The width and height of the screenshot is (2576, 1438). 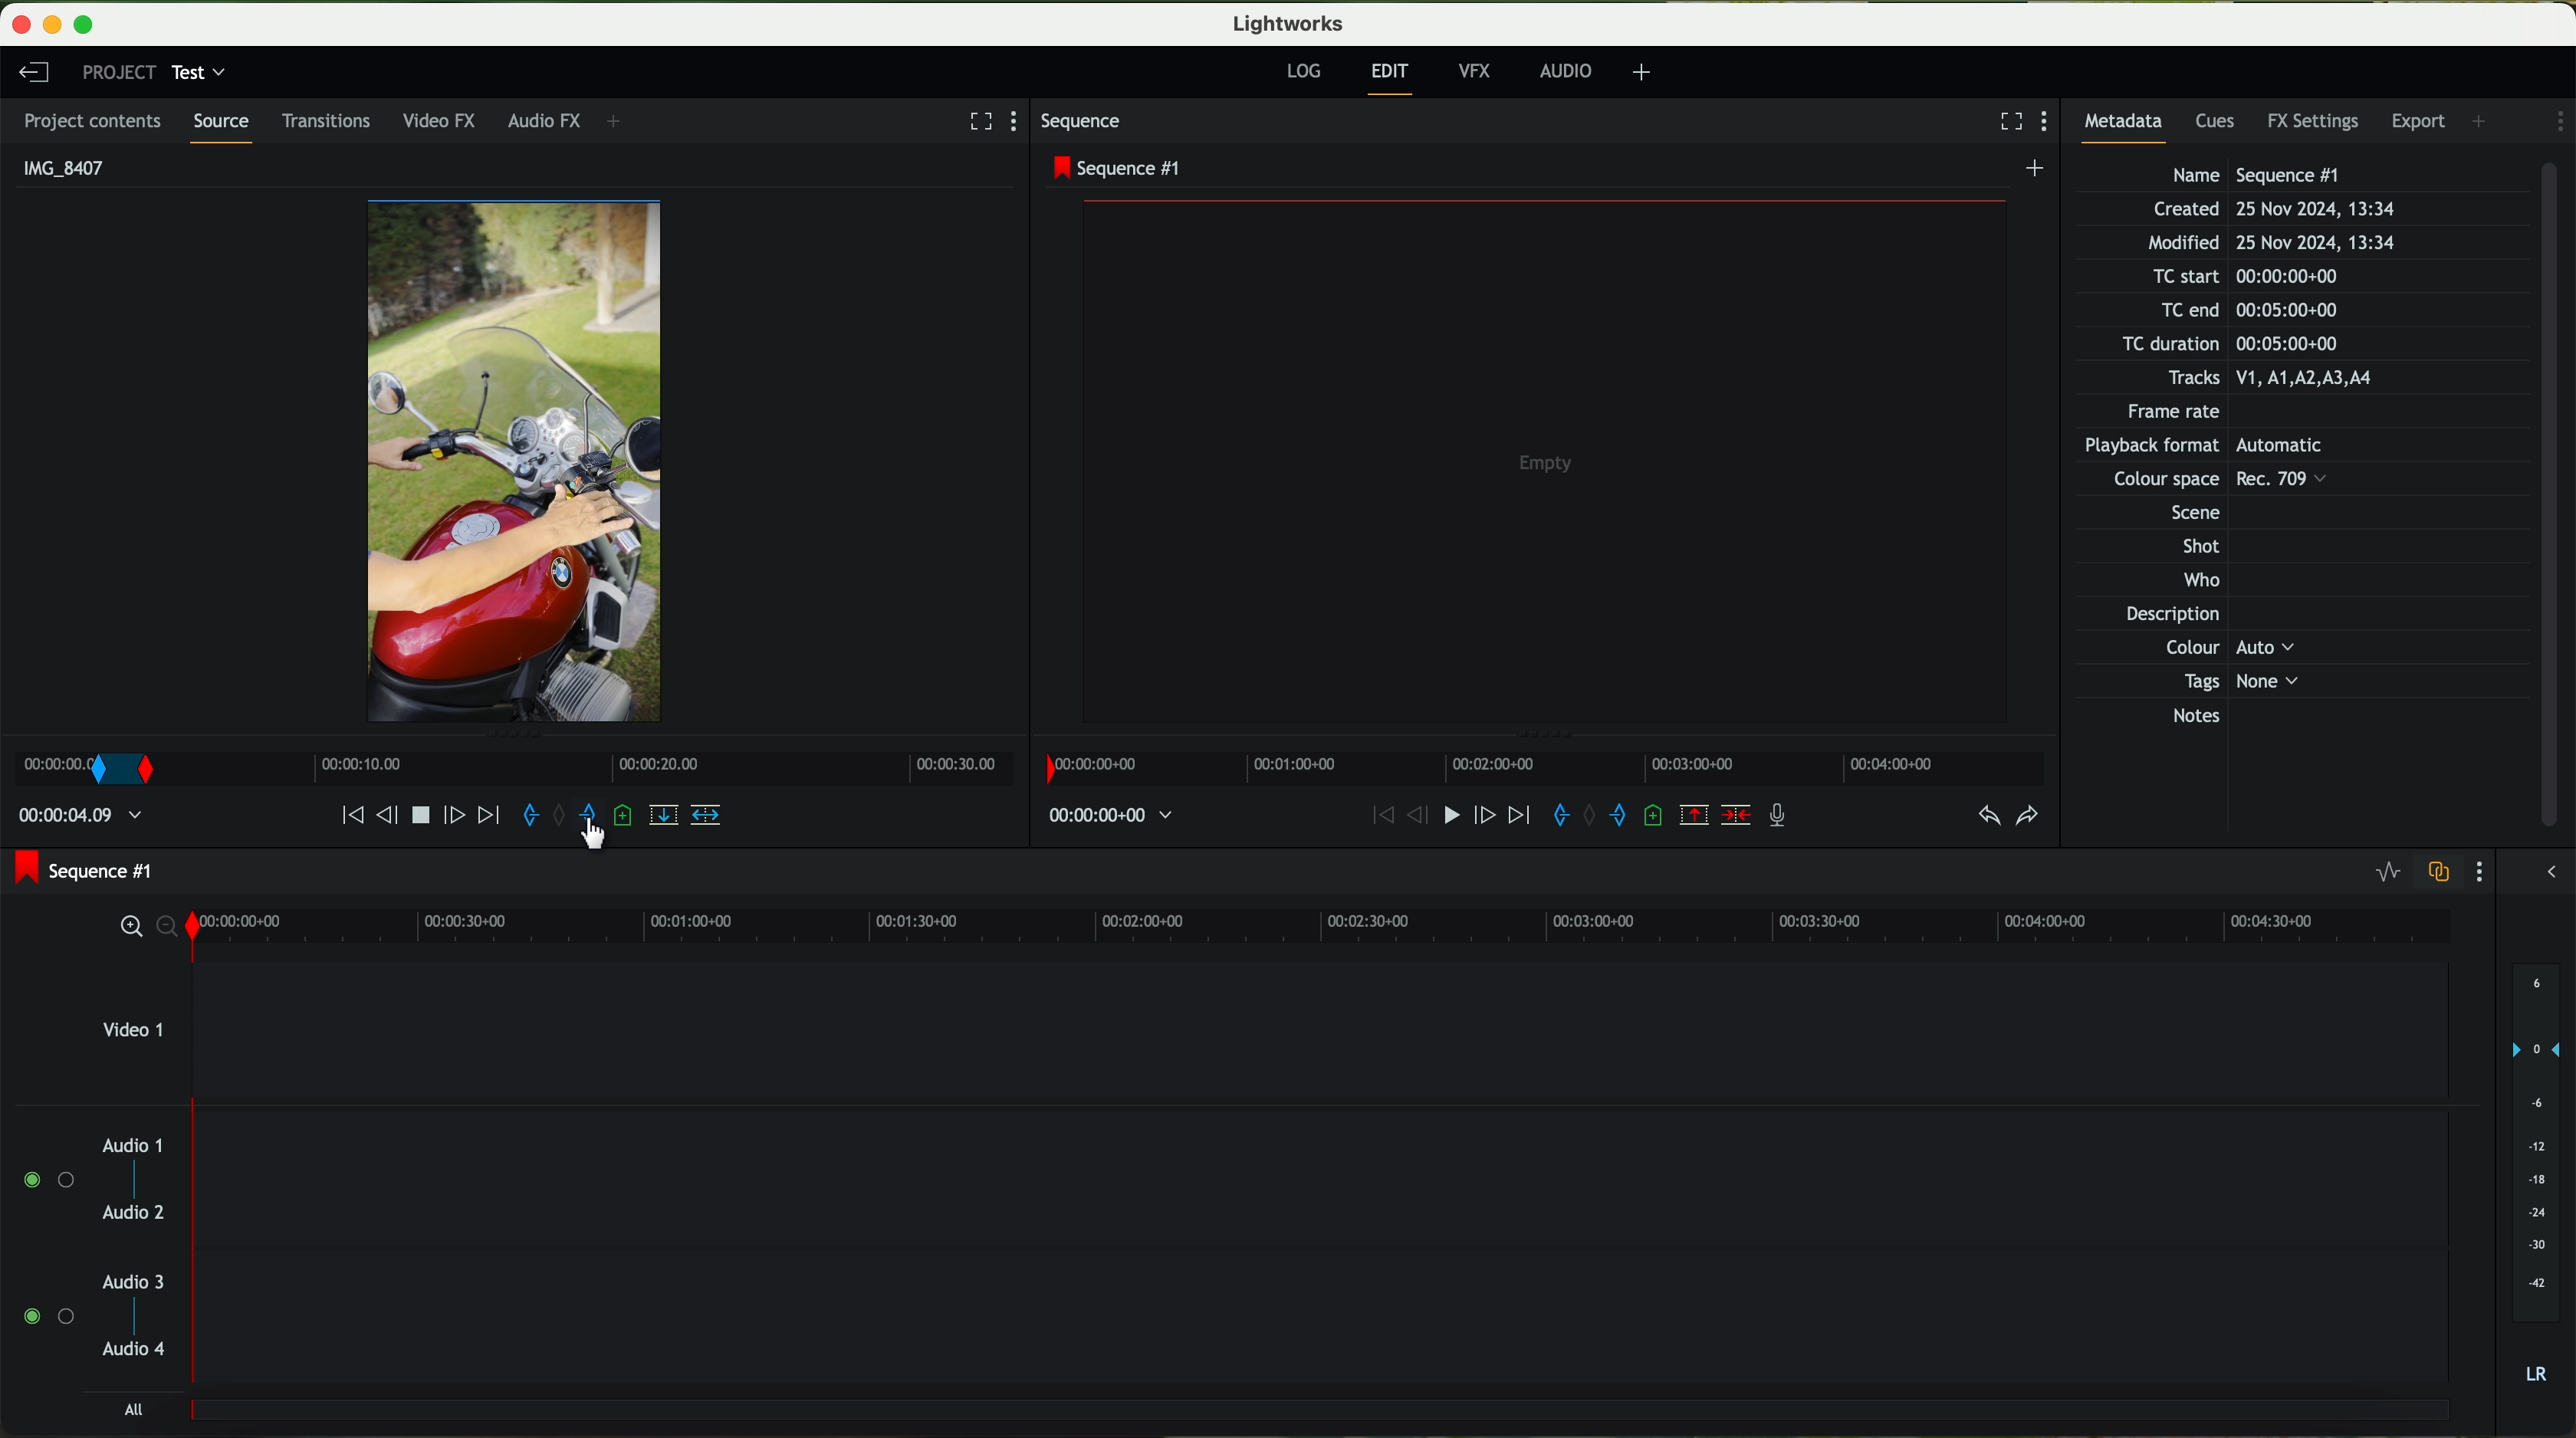 I want to click on video, so click(x=518, y=461).